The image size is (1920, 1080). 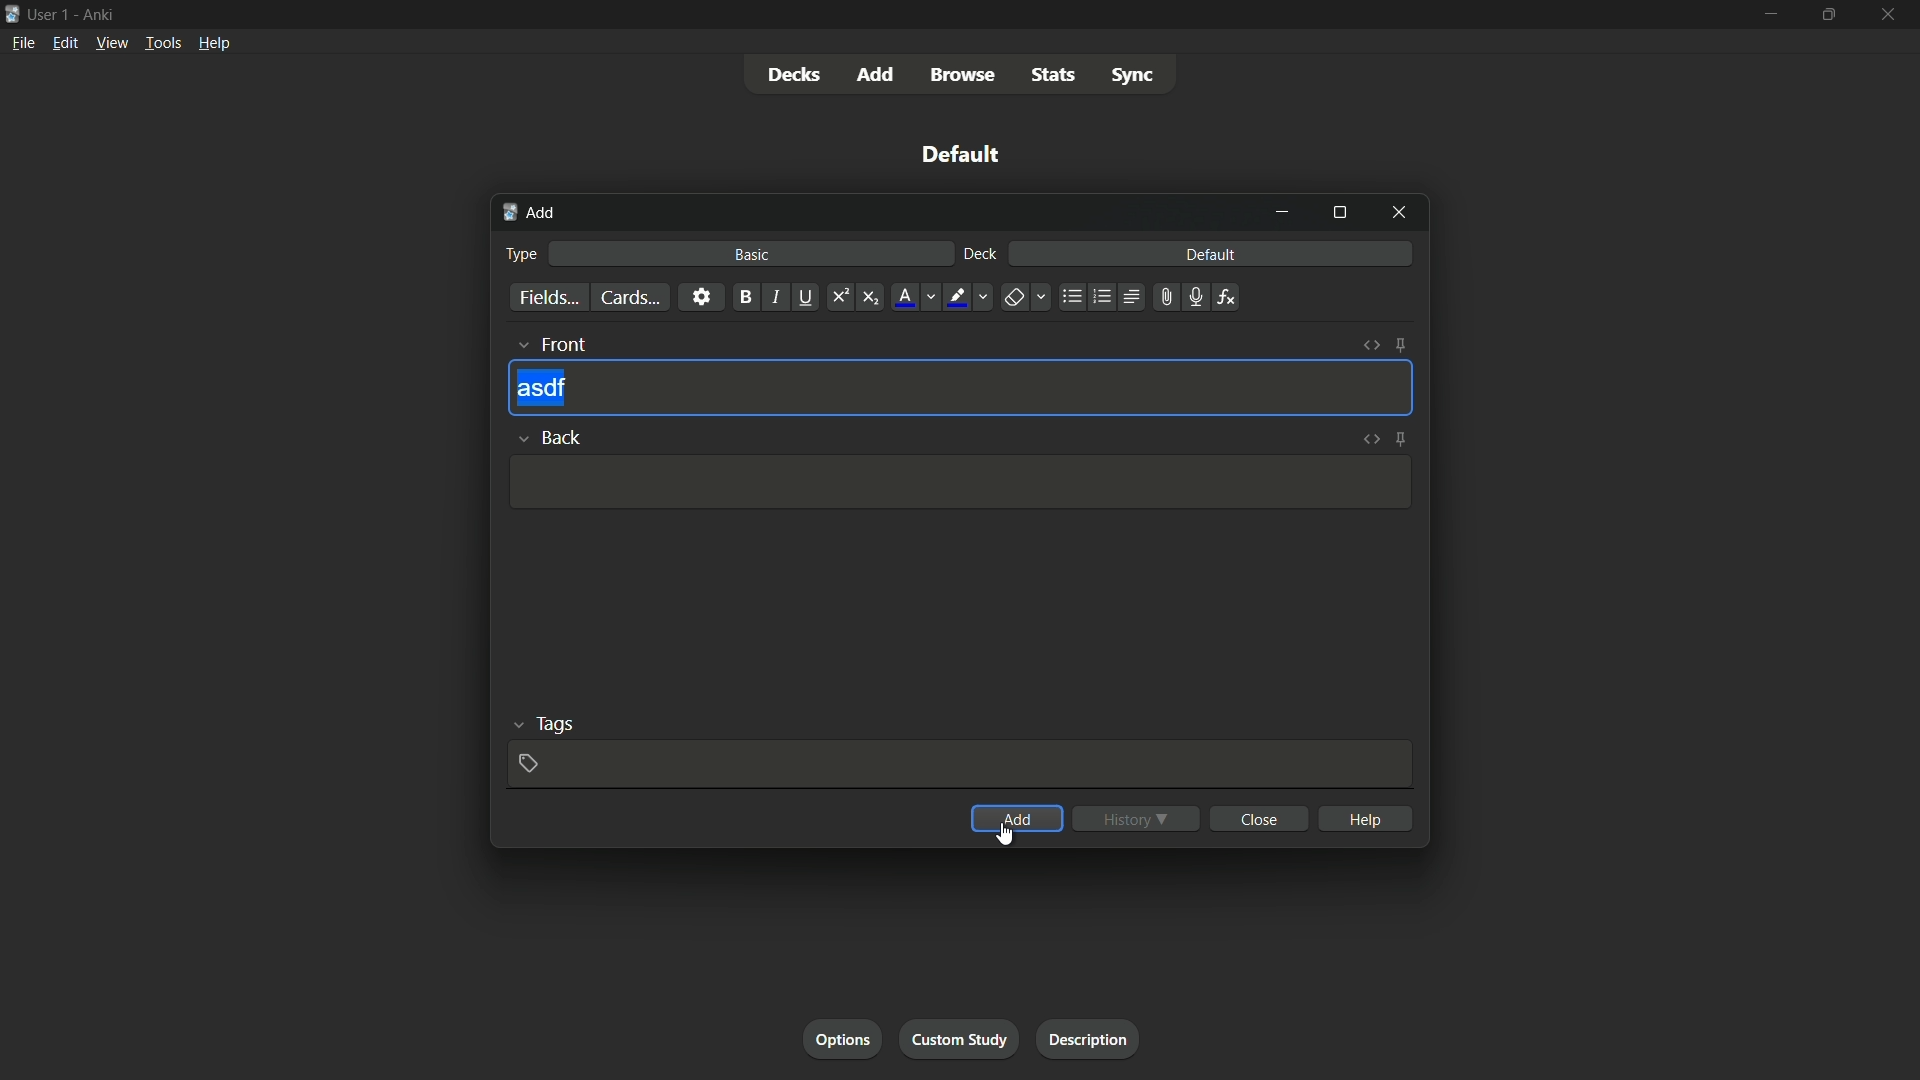 What do you see at coordinates (871, 297) in the screenshot?
I see `subscript` at bounding box center [871, 297].